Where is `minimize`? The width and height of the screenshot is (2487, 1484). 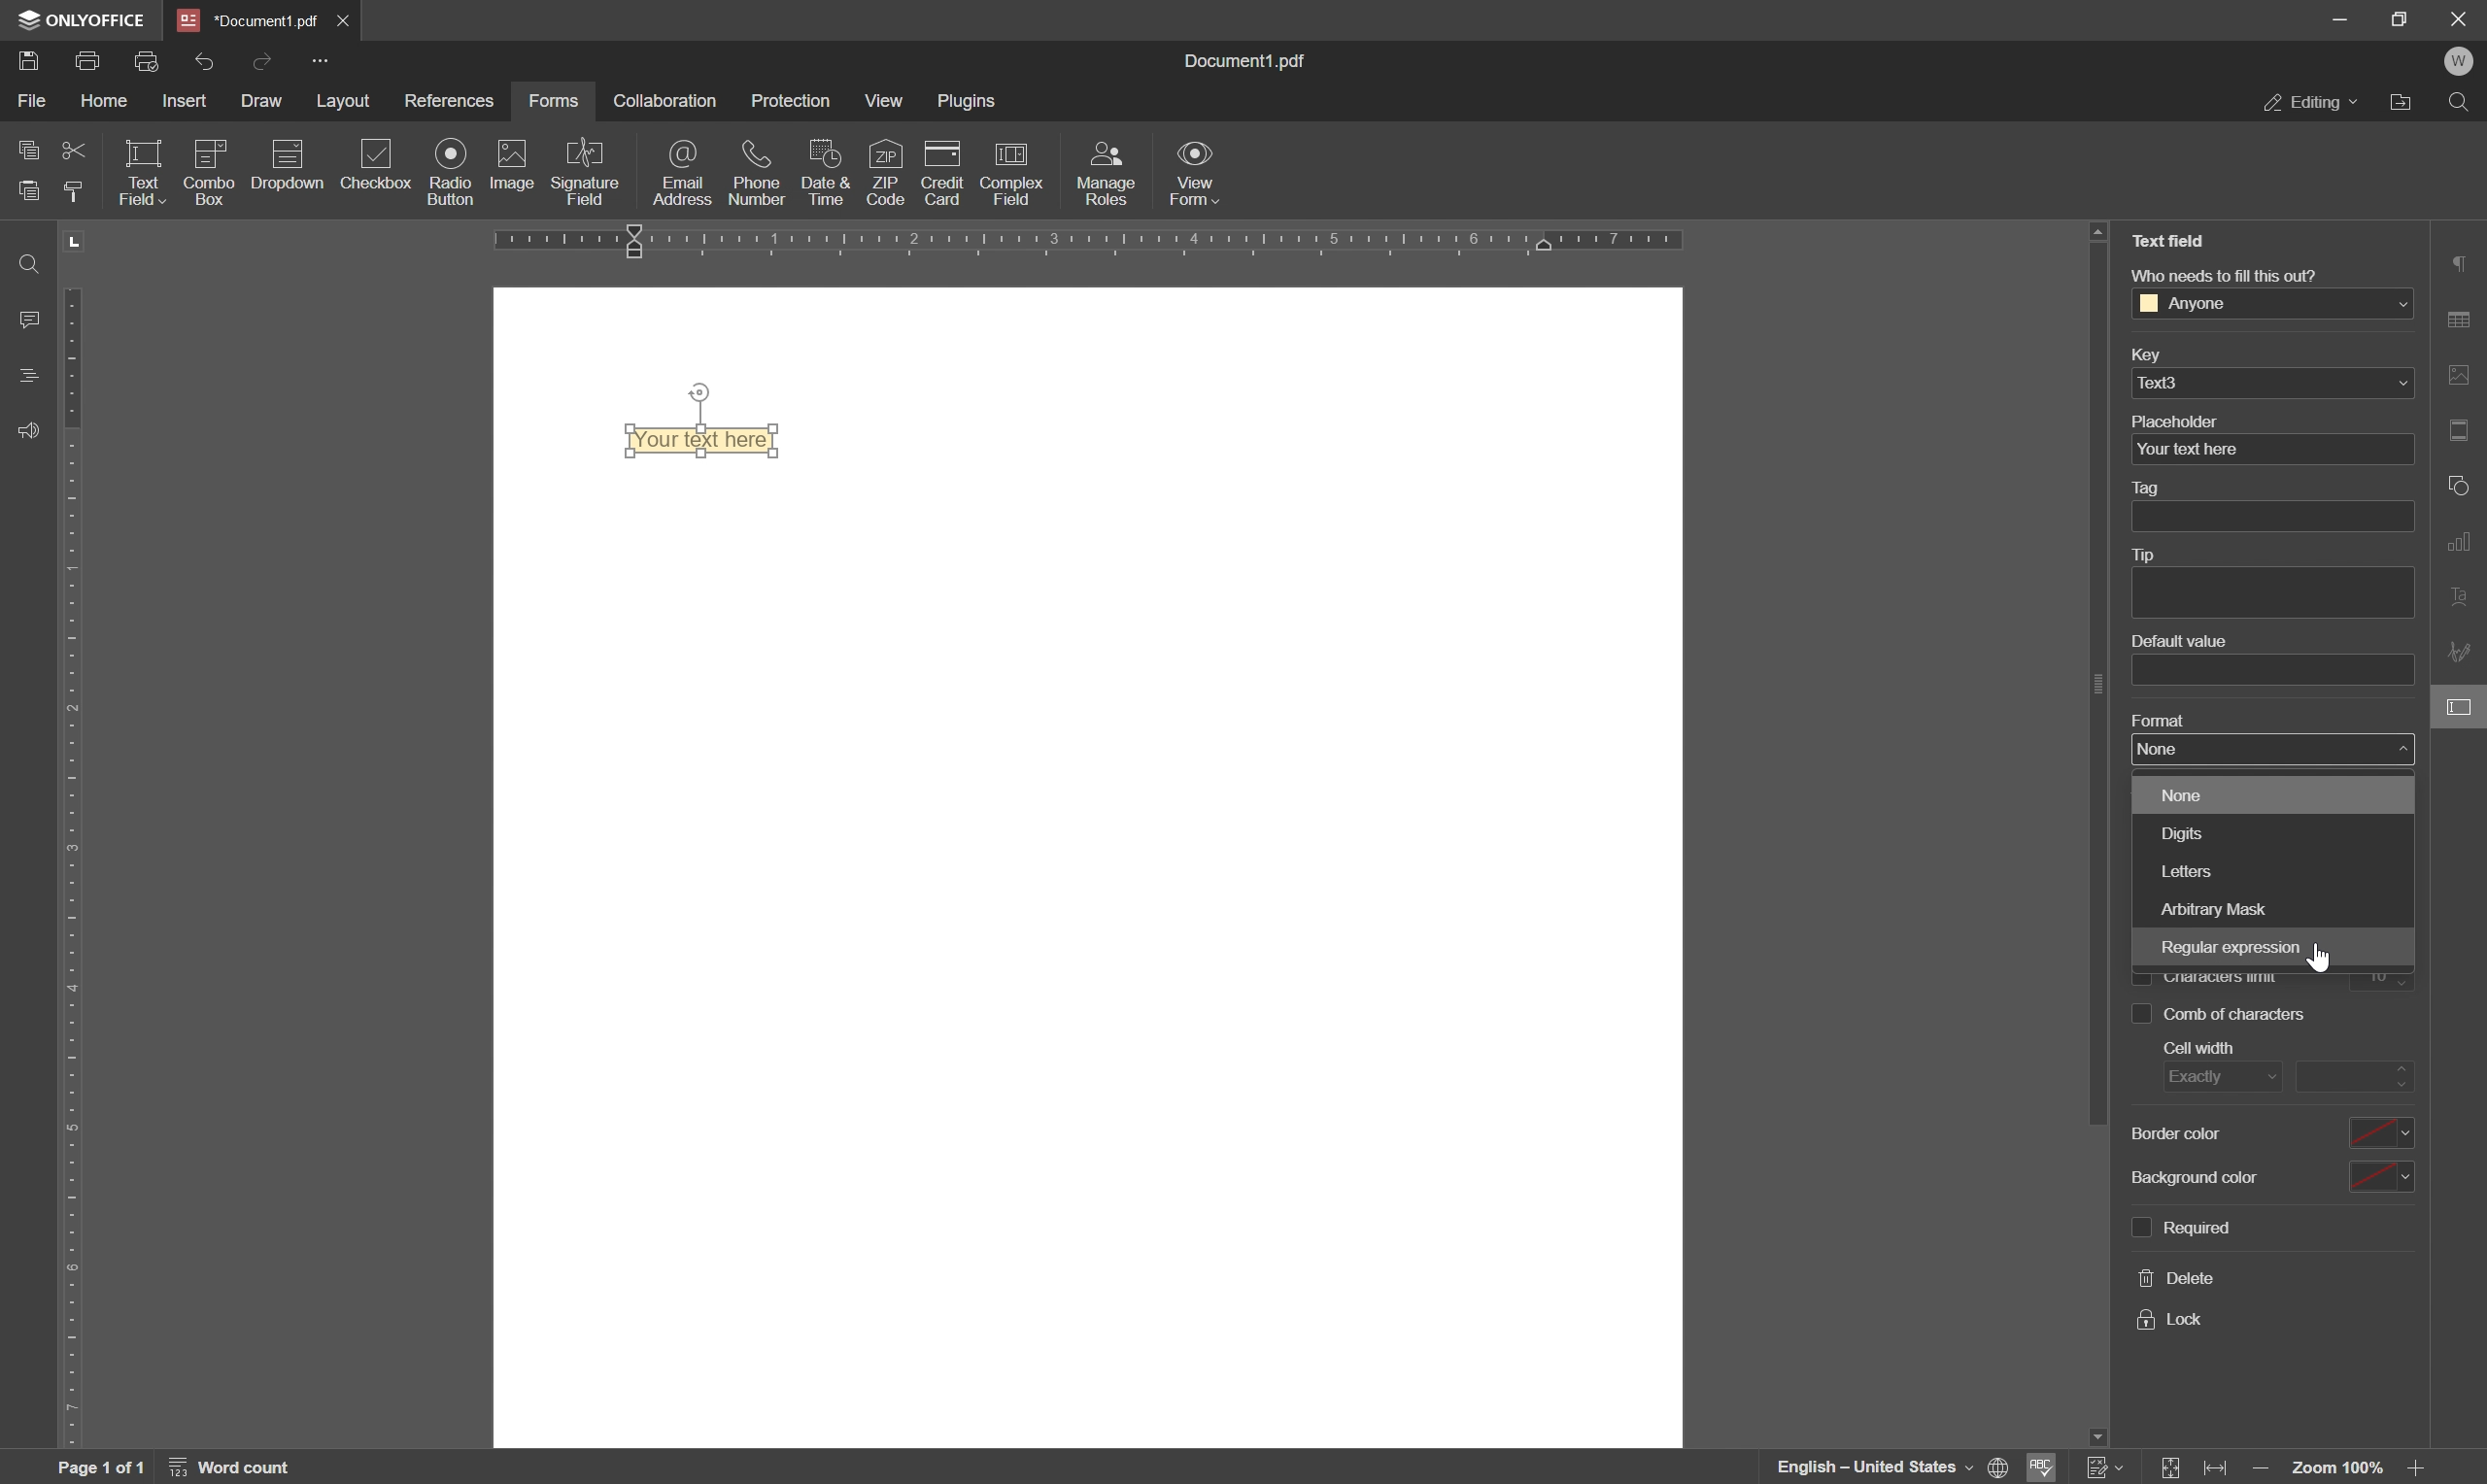
minimize is located at coordinates (2341, 21).